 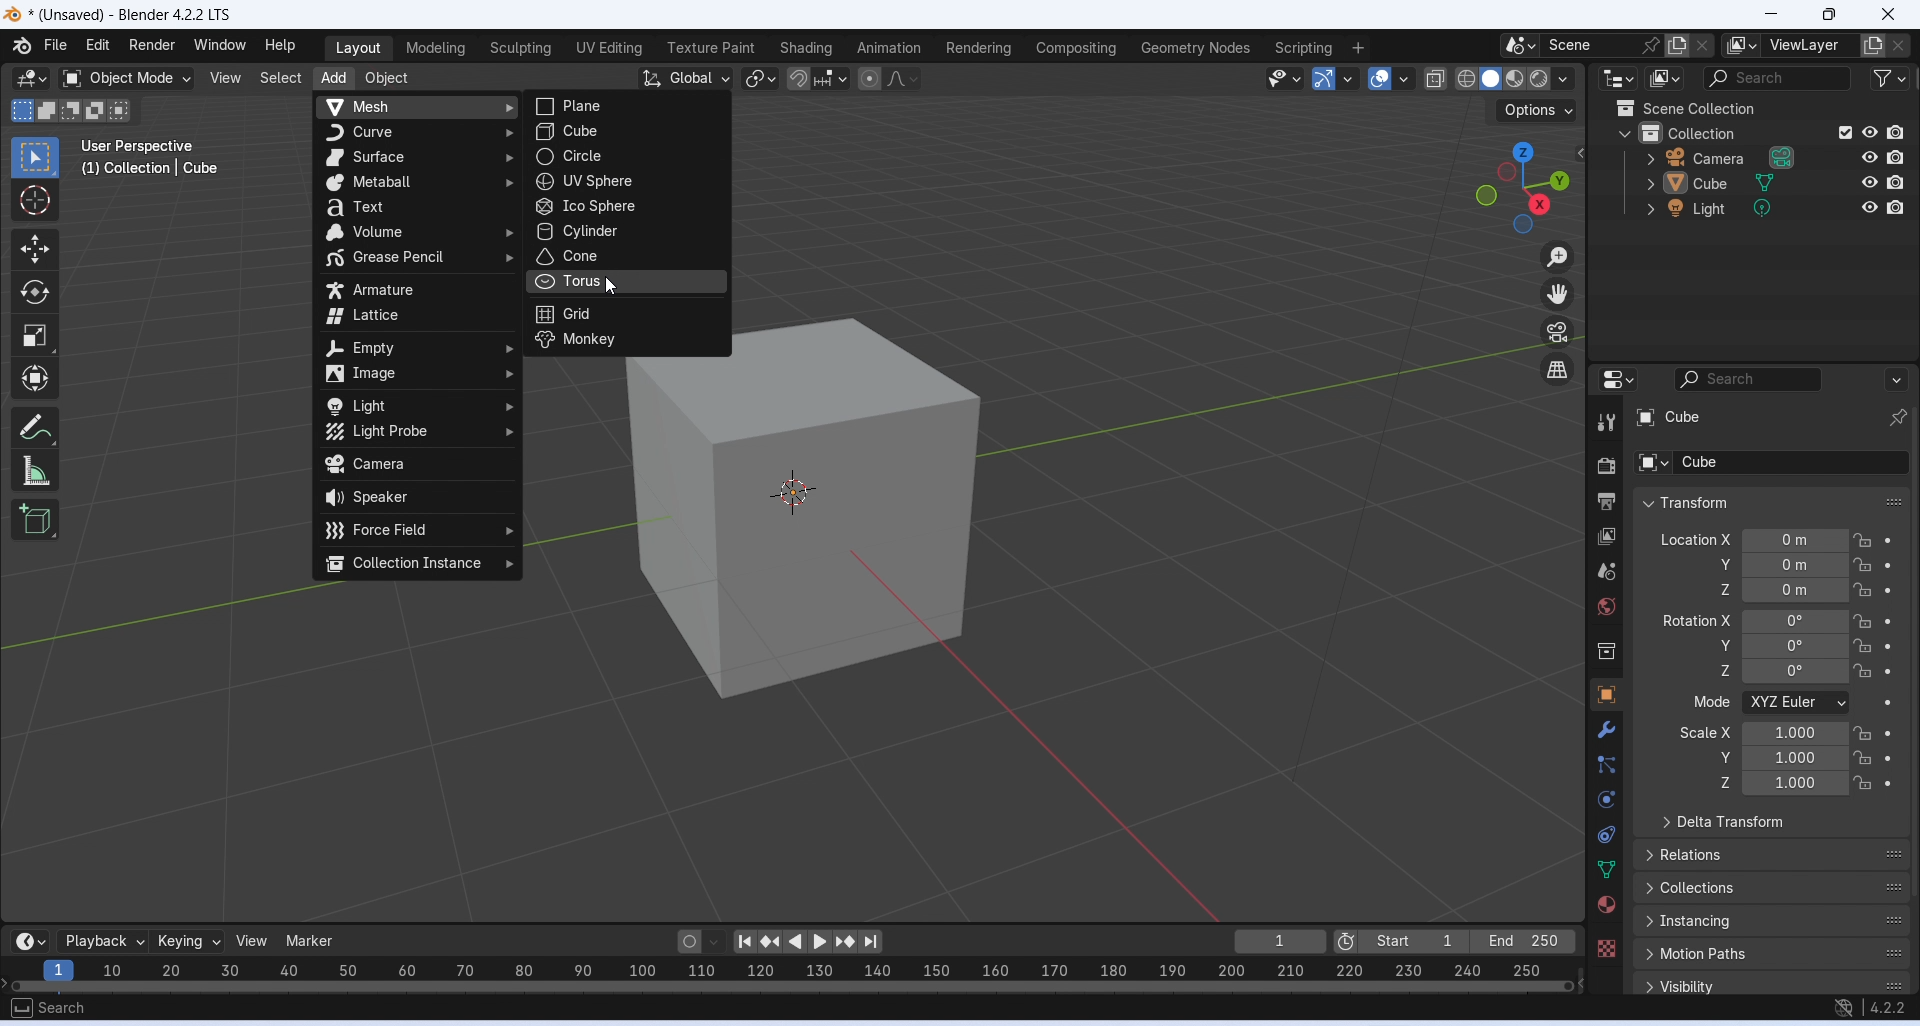 I want to click on , so click(x=1608, y=653).